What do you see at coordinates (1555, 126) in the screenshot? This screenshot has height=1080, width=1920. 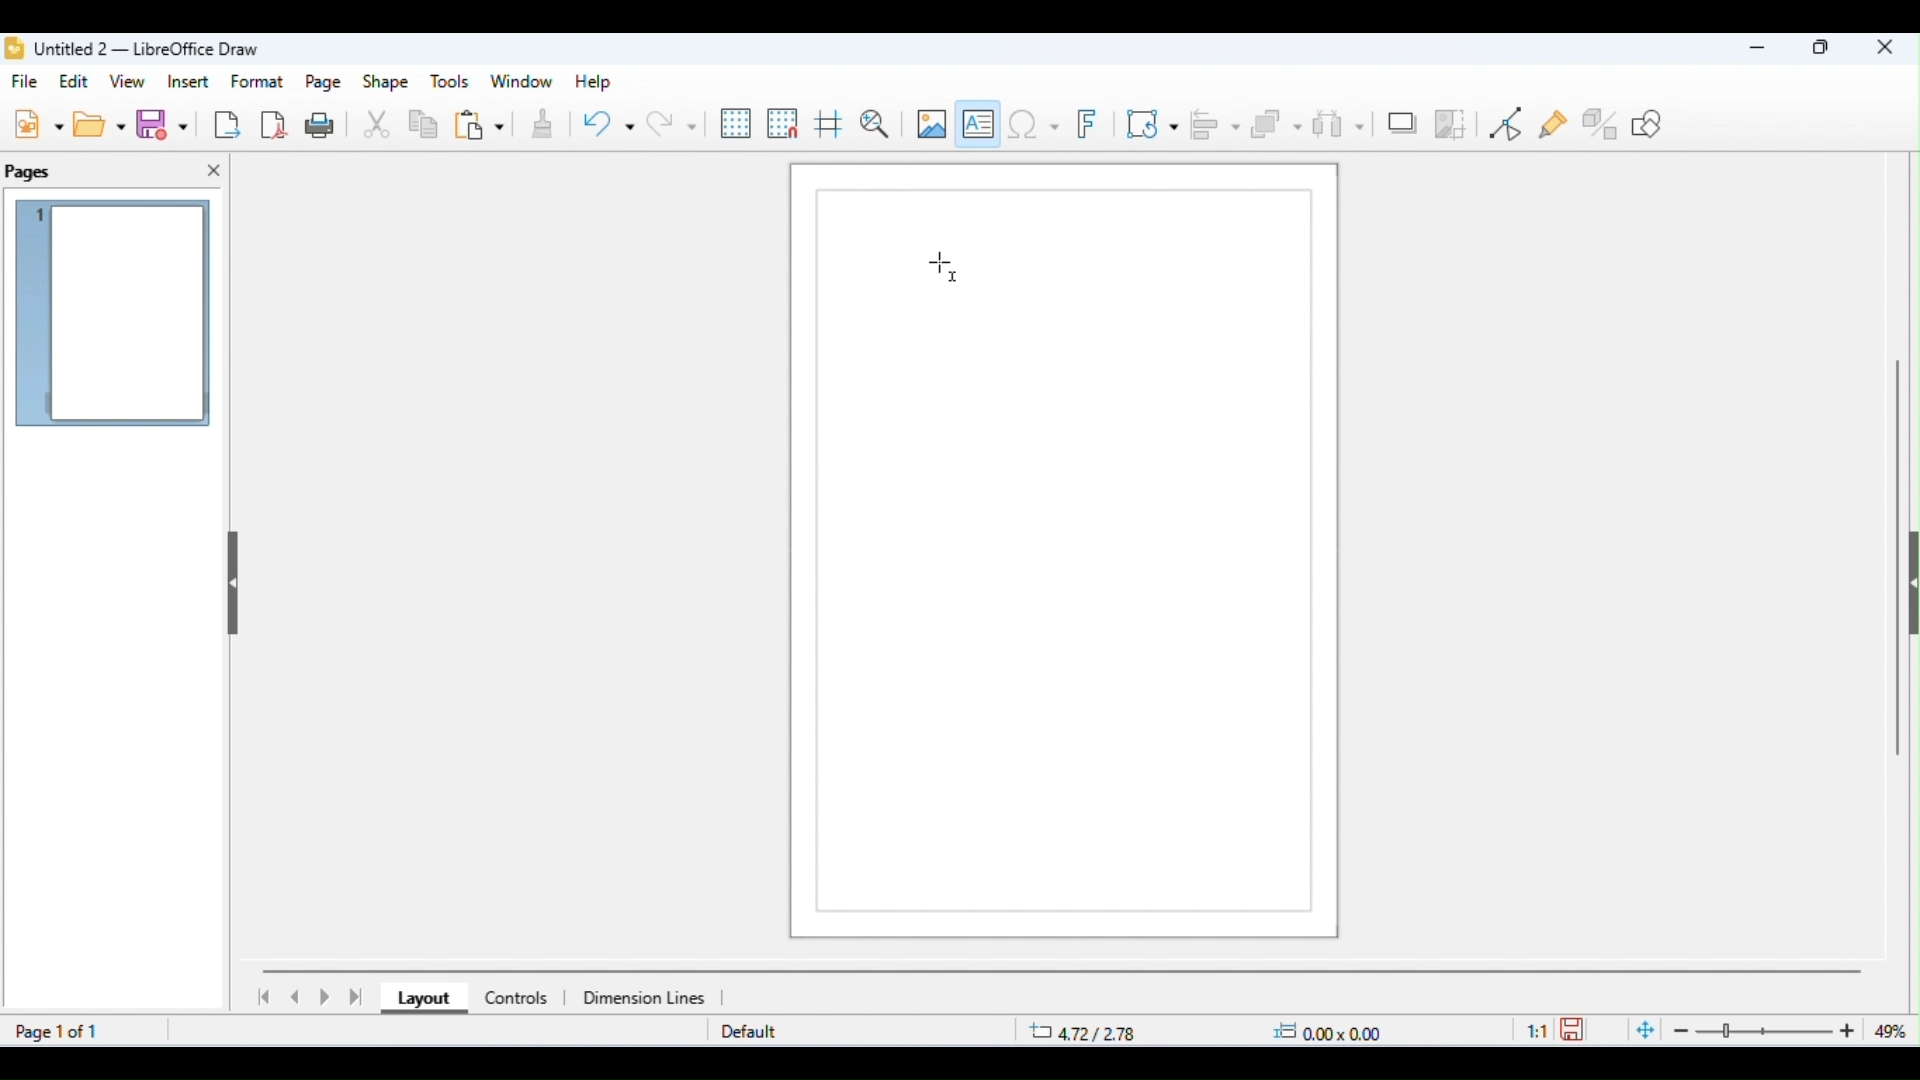 I see `show gluepoint functions` at bounding box center [1555, 126].